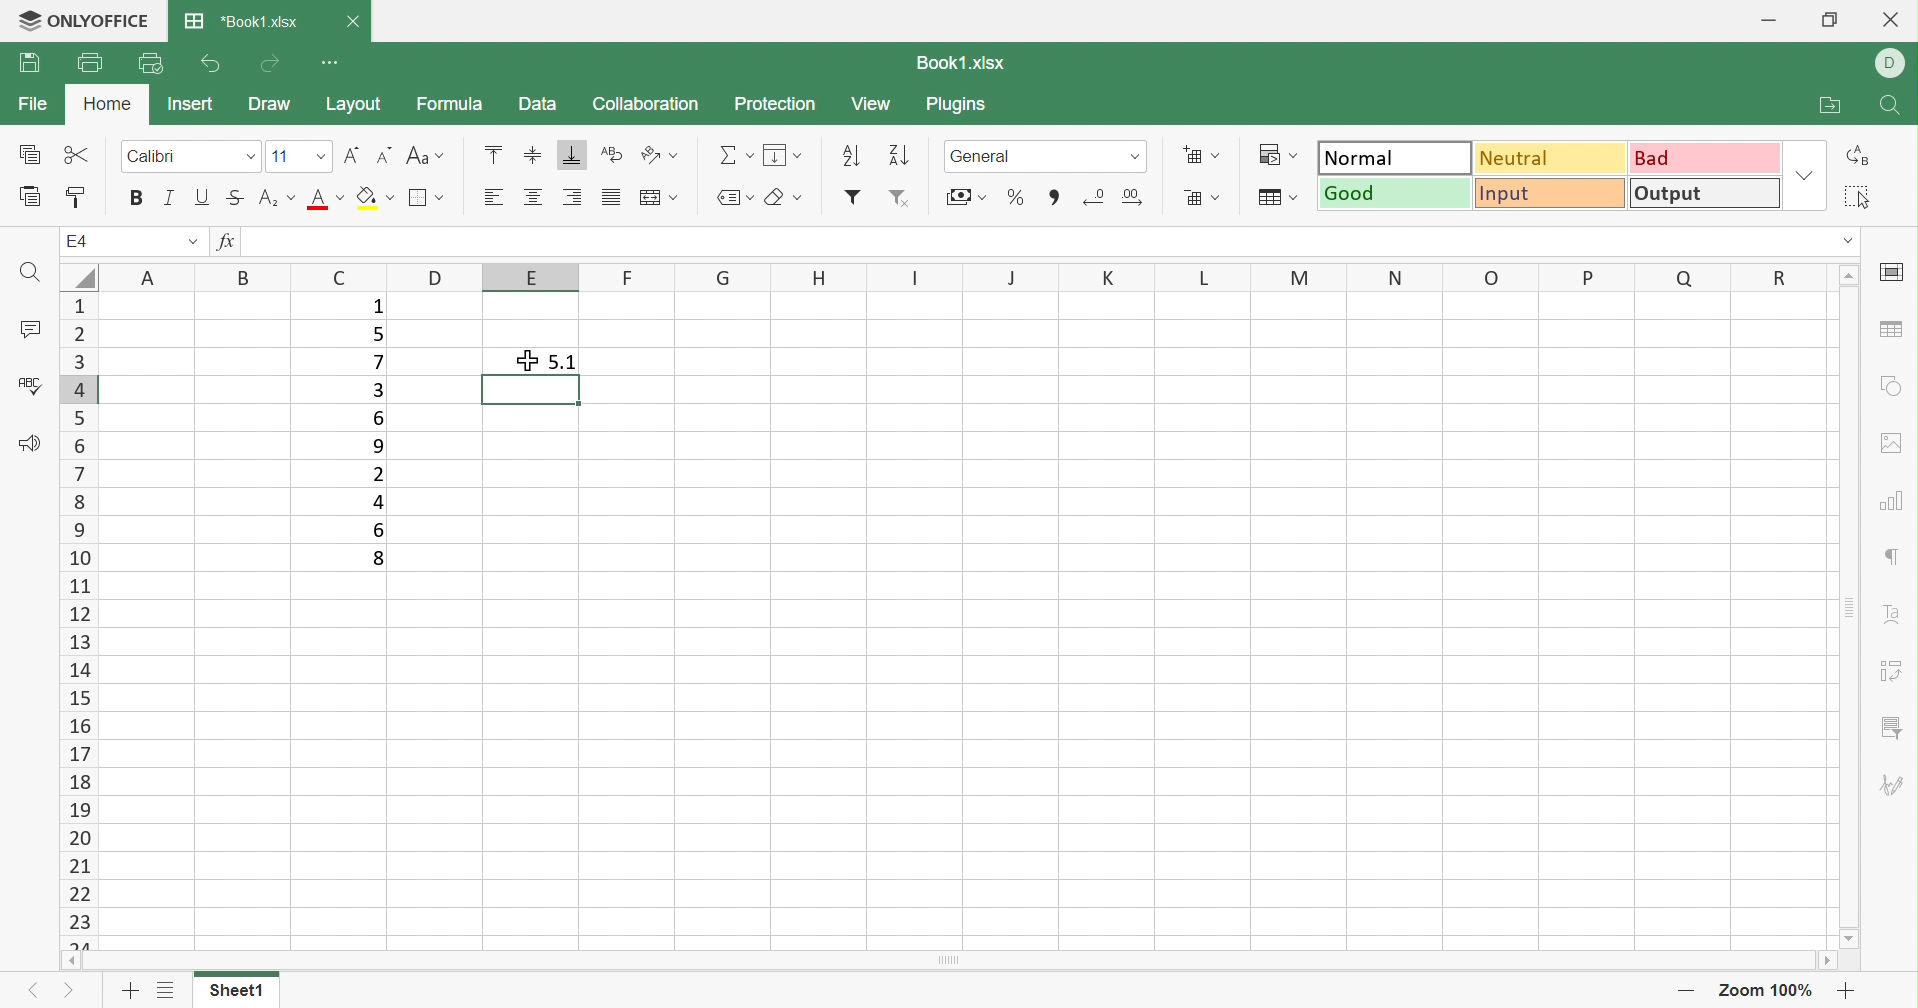  What do you see at coordinates (612, 155) in the screenshot?
I see `Wrap Text` at bounding box center [612, 155].